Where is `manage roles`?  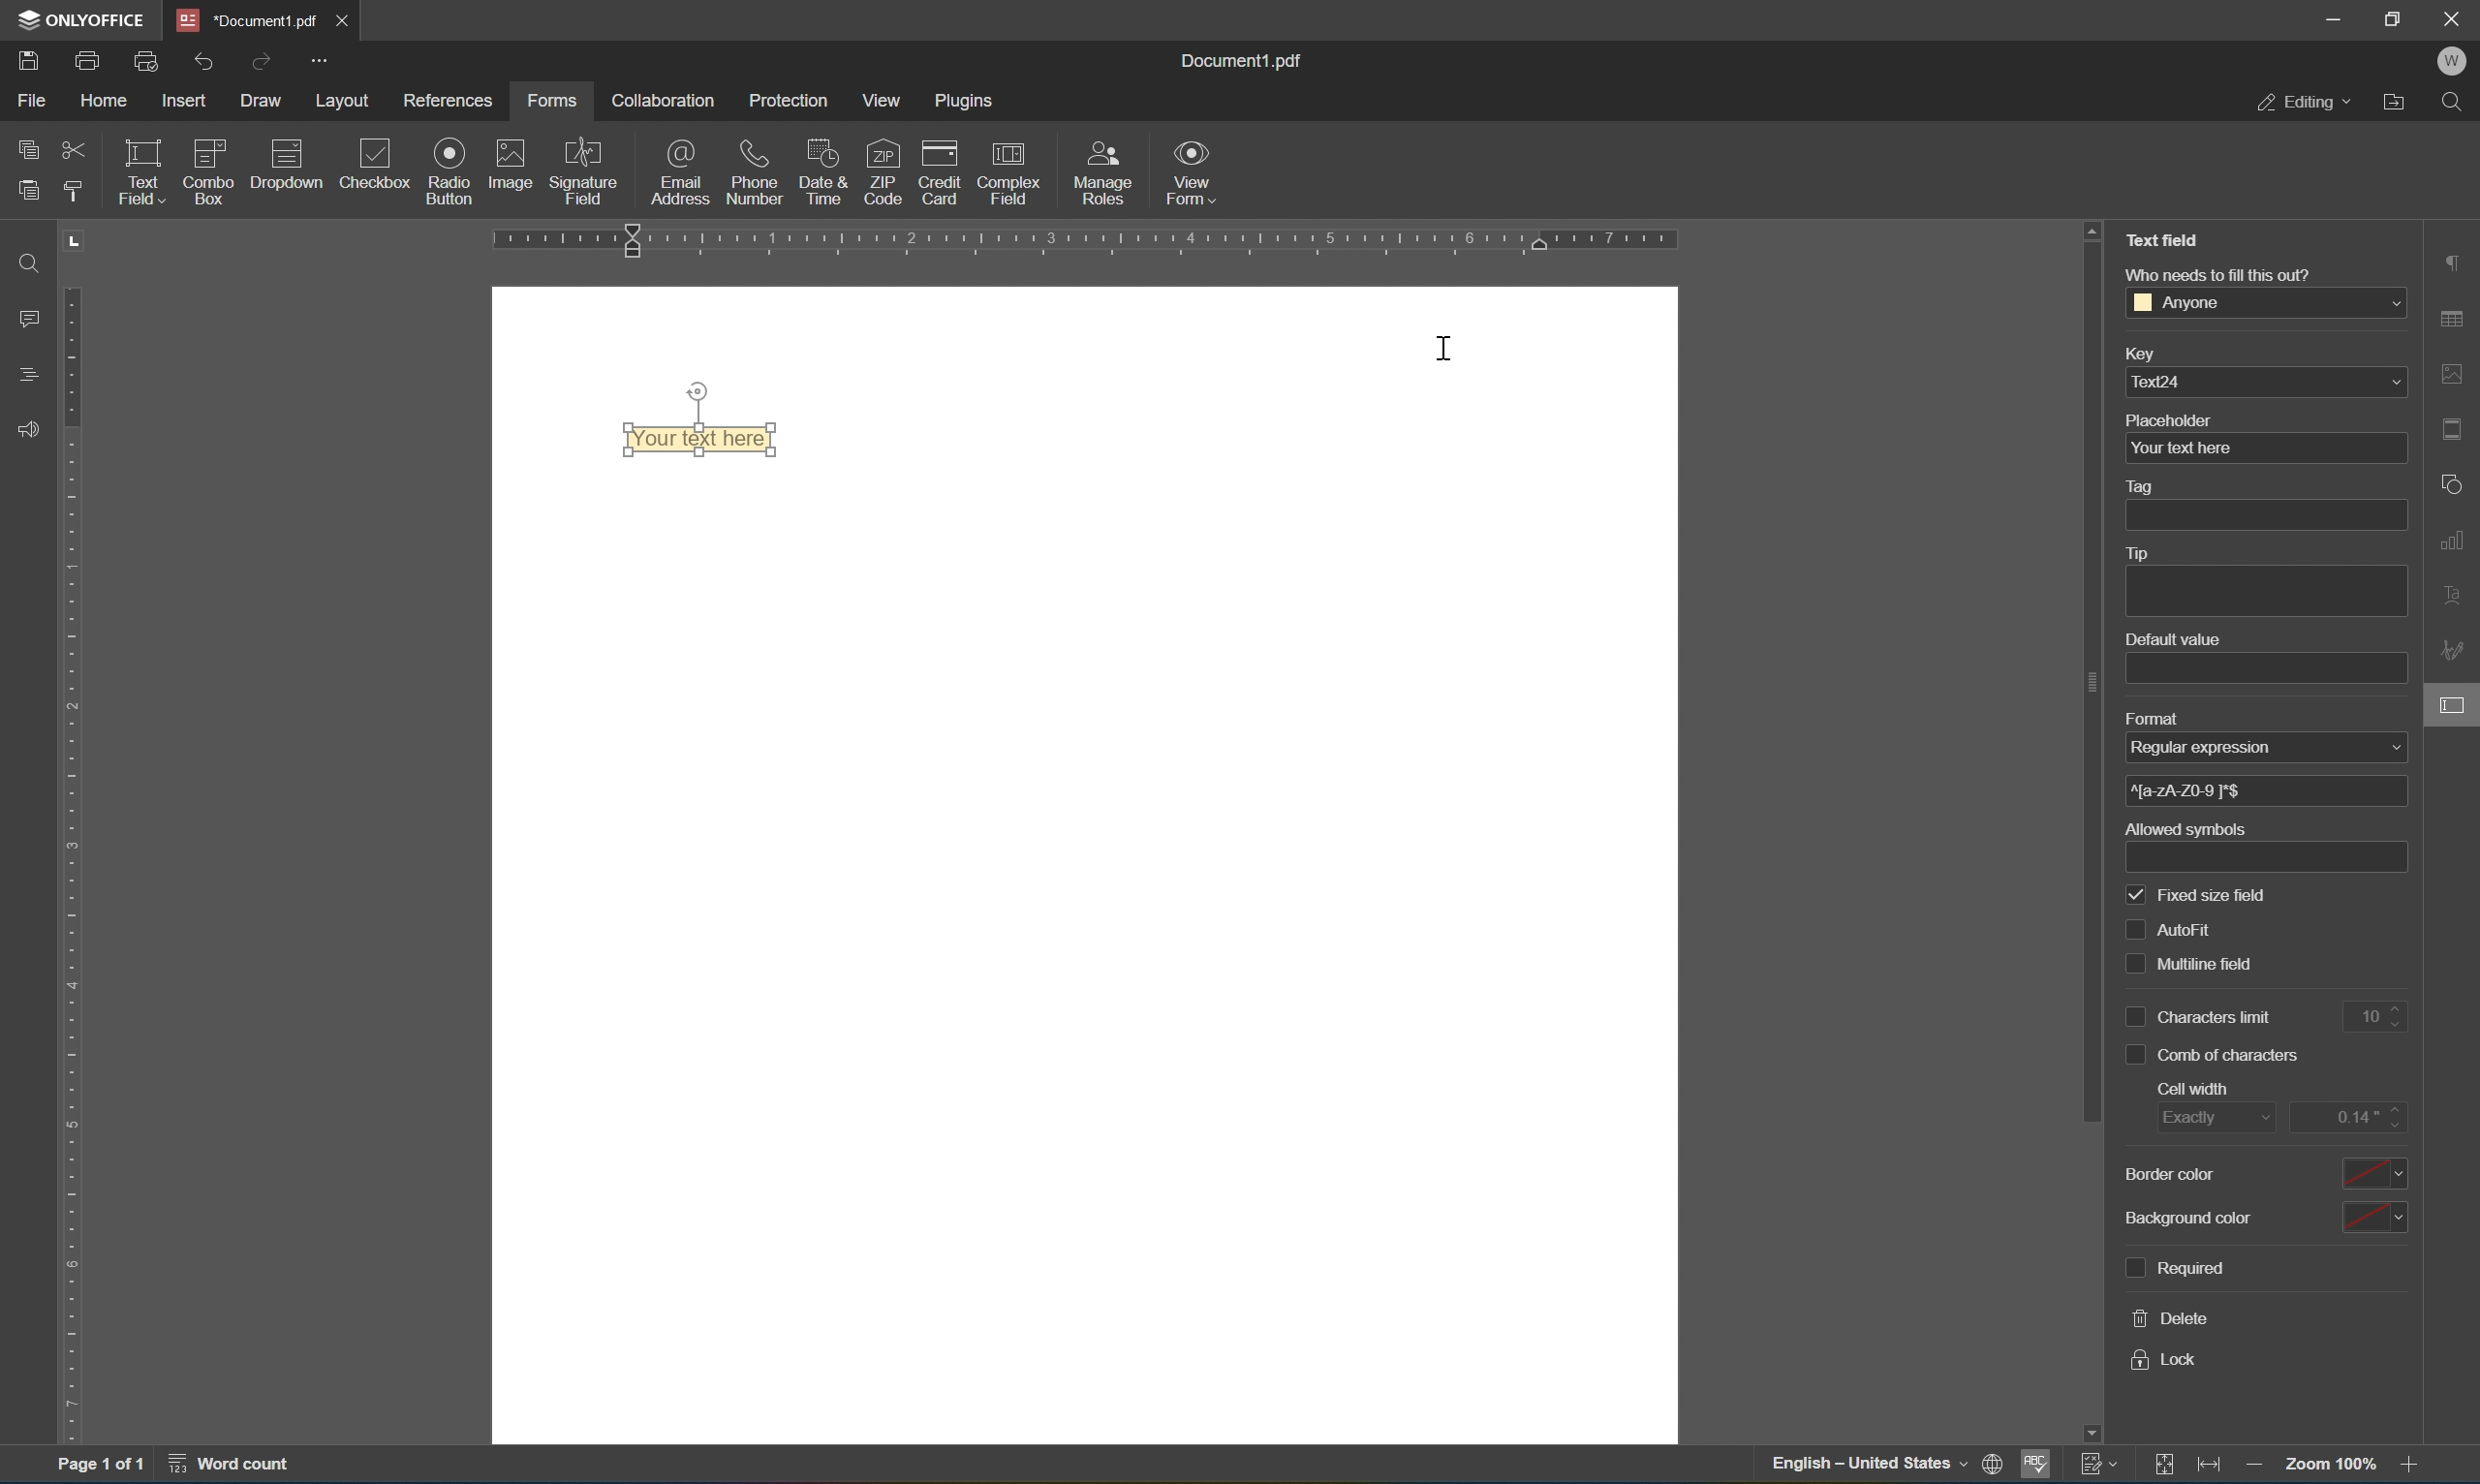 manage roles is located at coordinates (1108, 174).